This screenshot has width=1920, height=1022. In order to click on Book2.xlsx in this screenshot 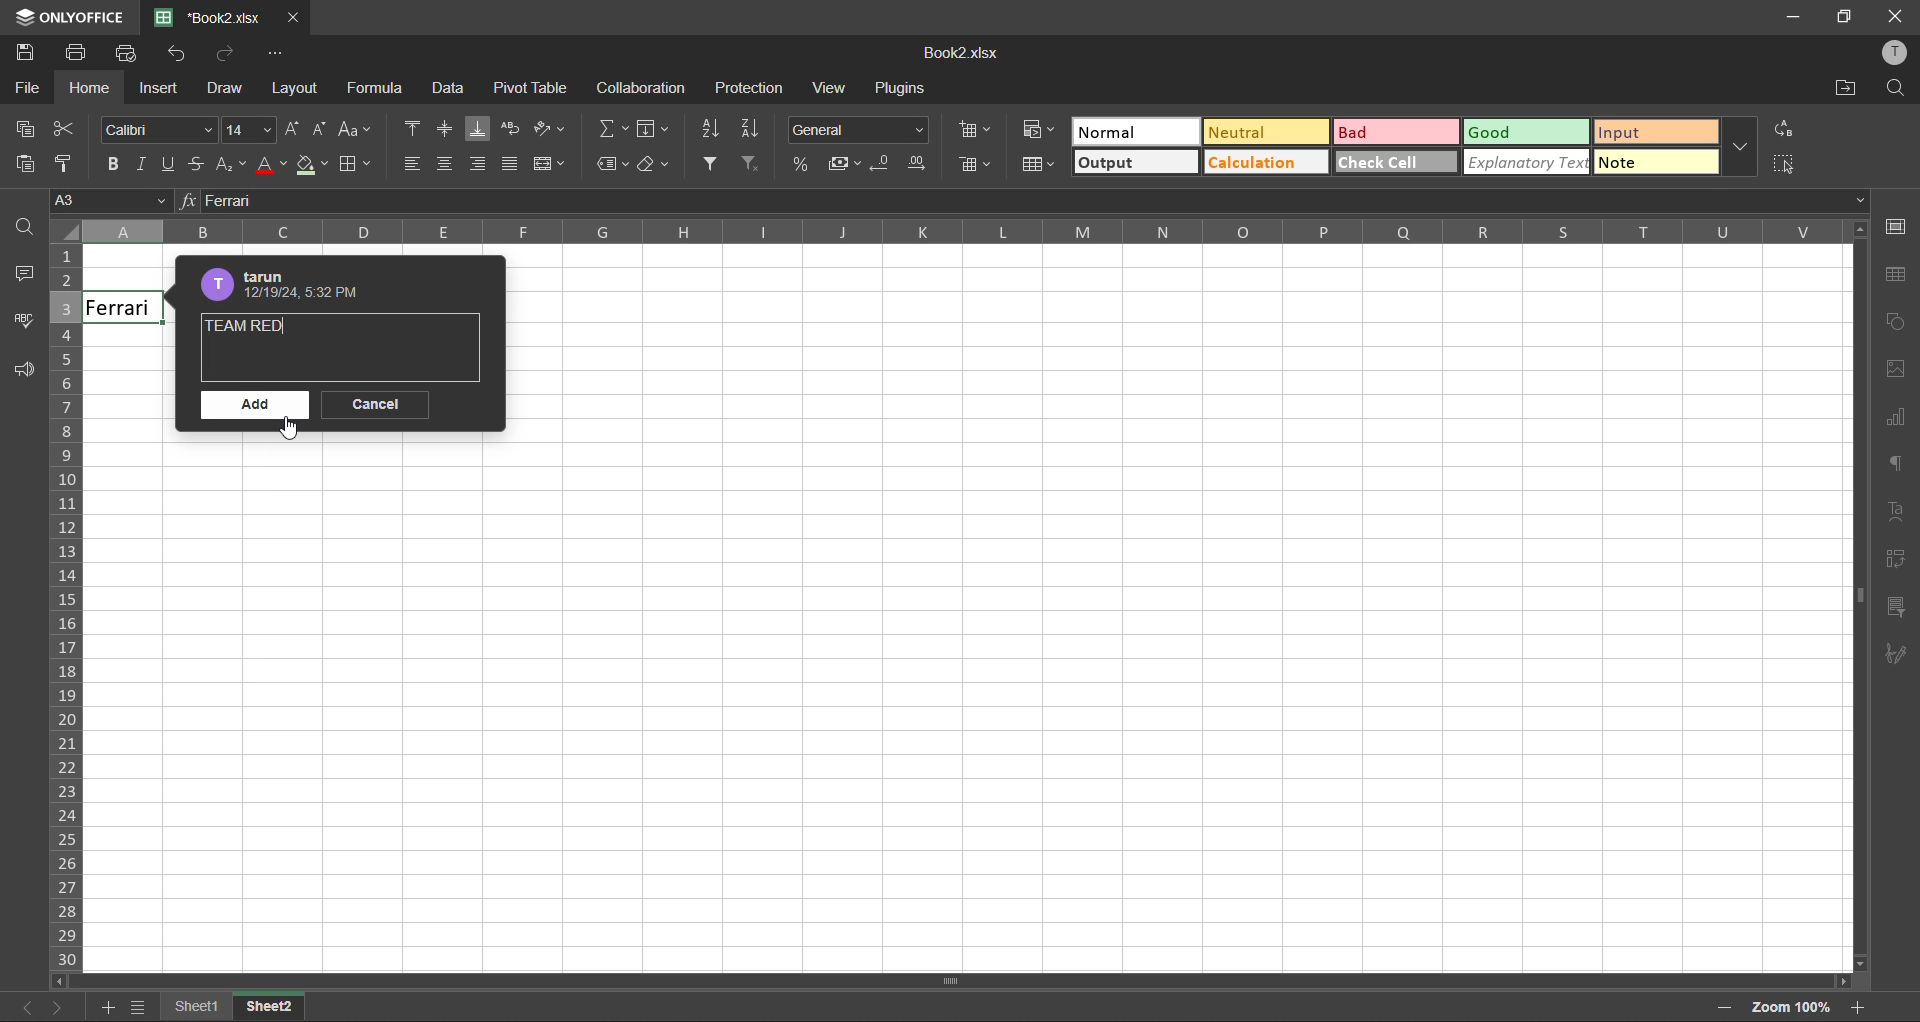, I will do `click(210, 15)`.